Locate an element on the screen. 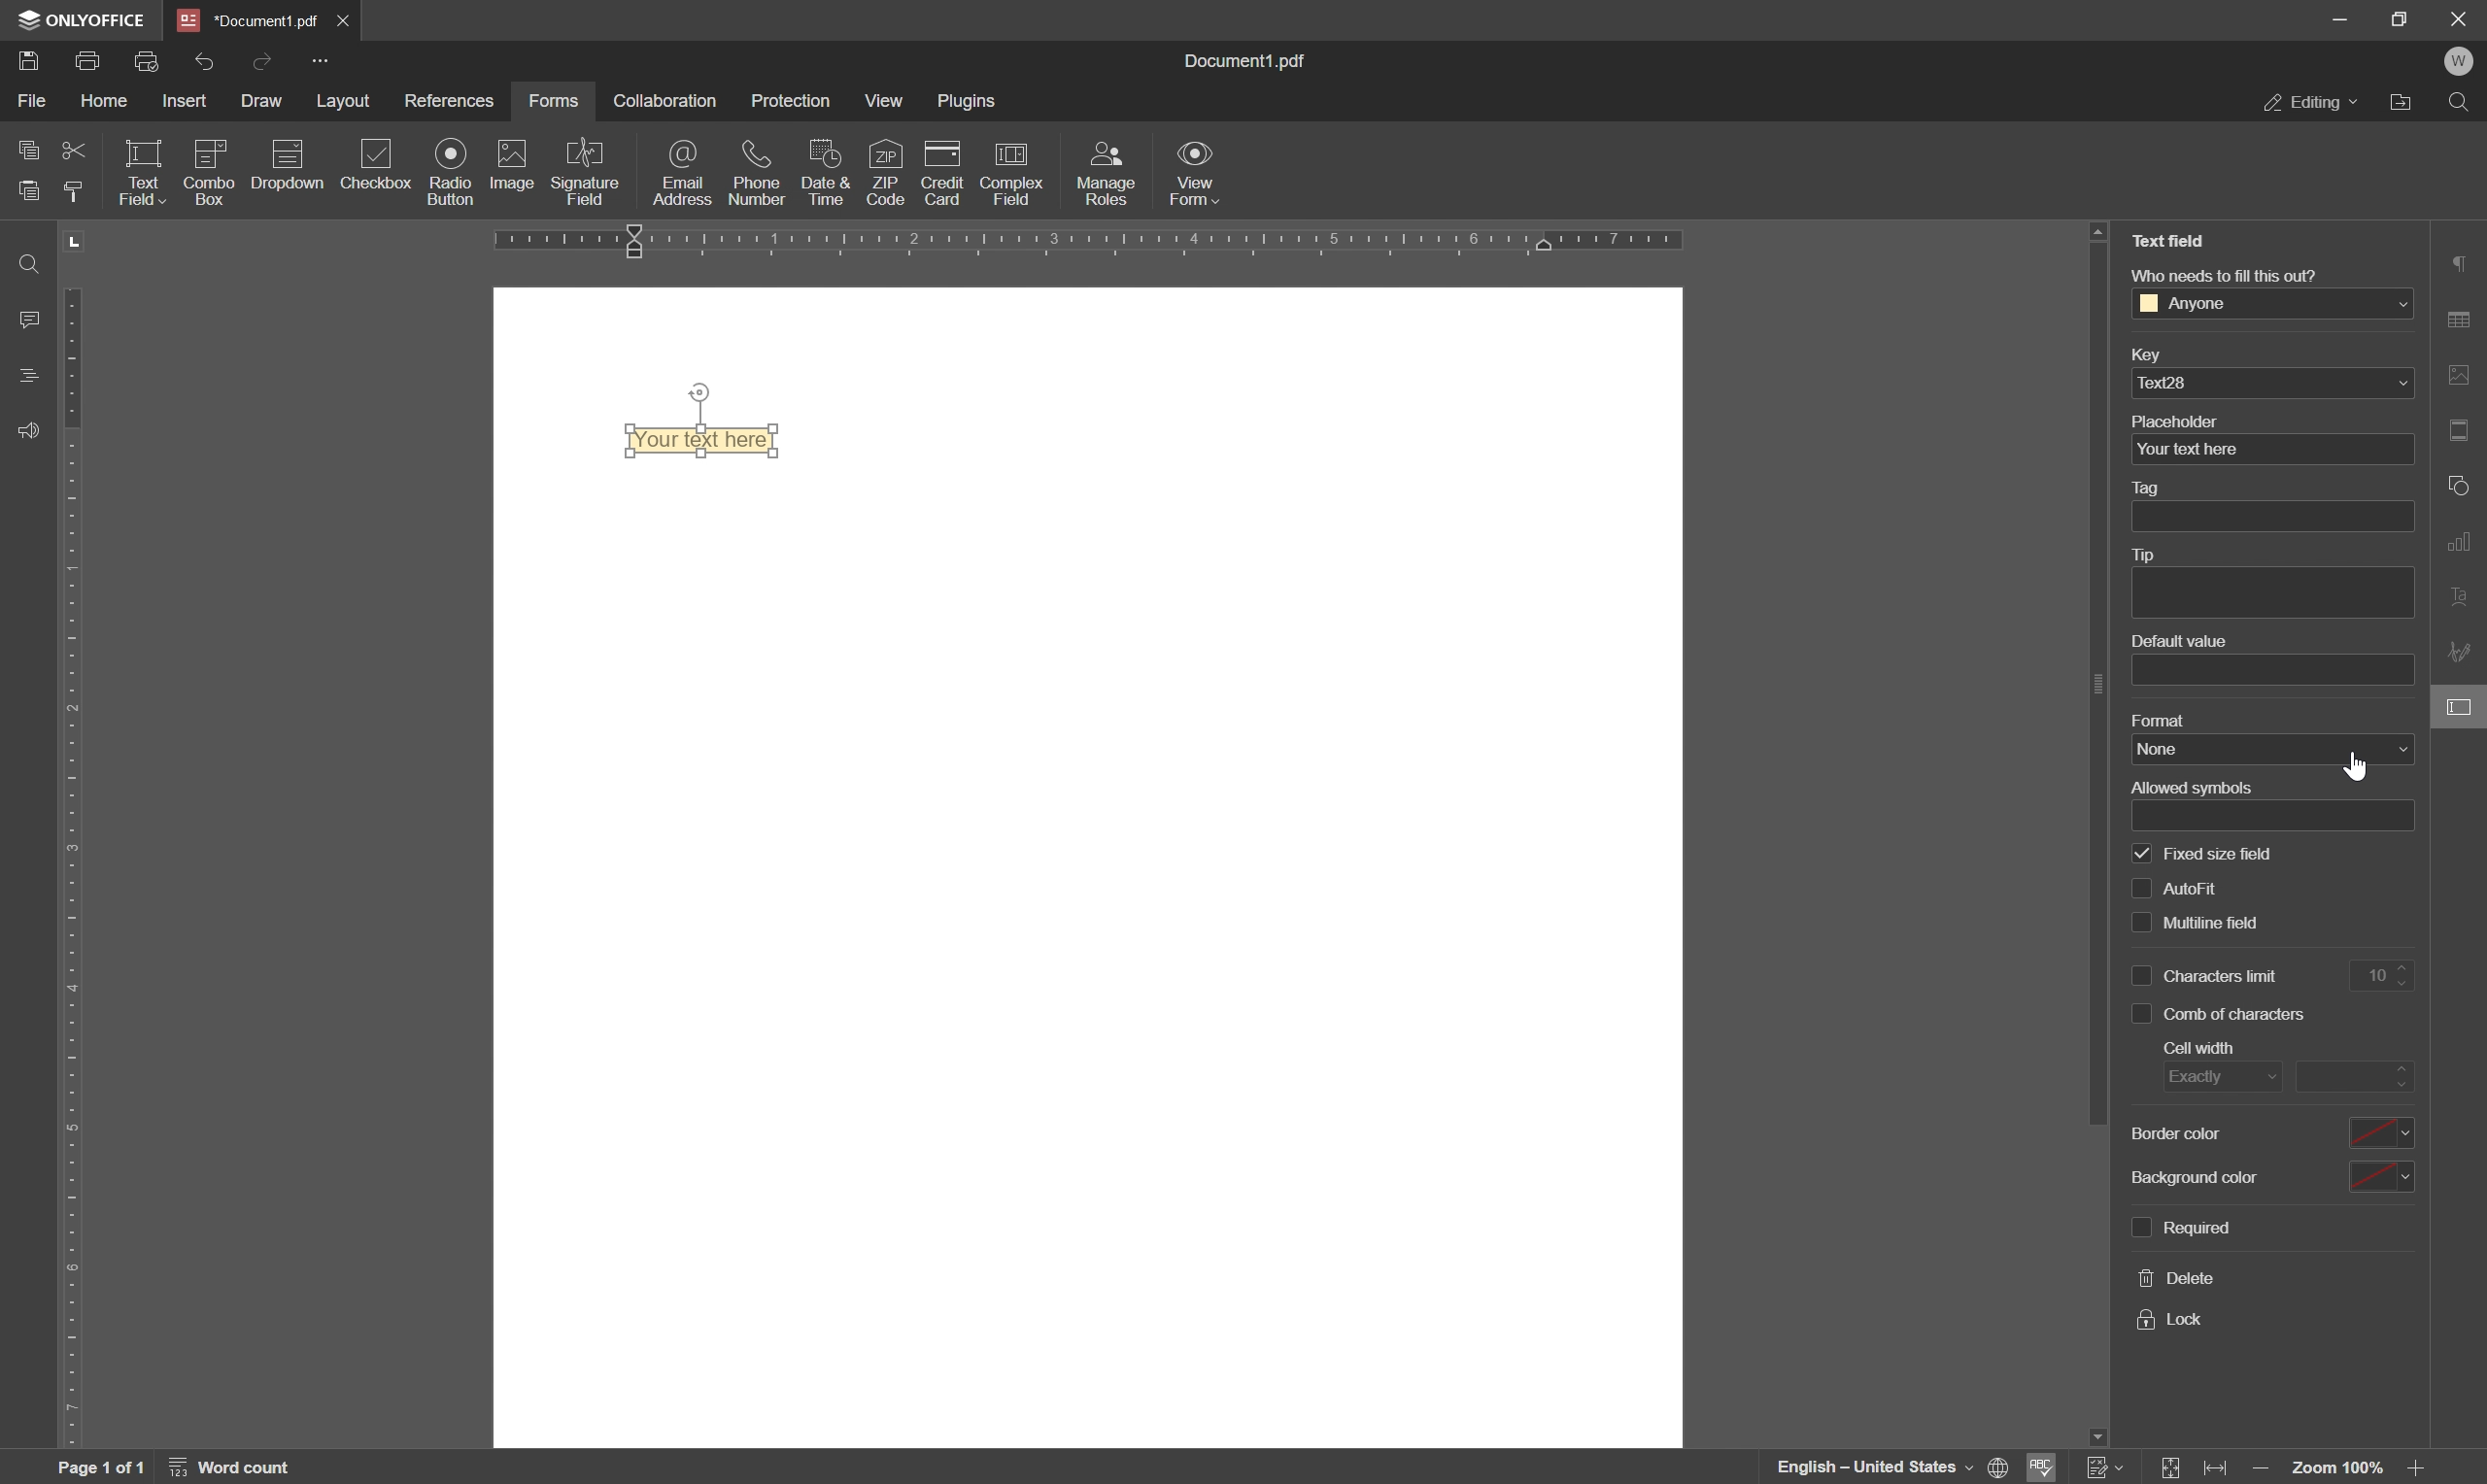 The image size is (2487, 1484). exactly is located at coordinates (2217, 1076).